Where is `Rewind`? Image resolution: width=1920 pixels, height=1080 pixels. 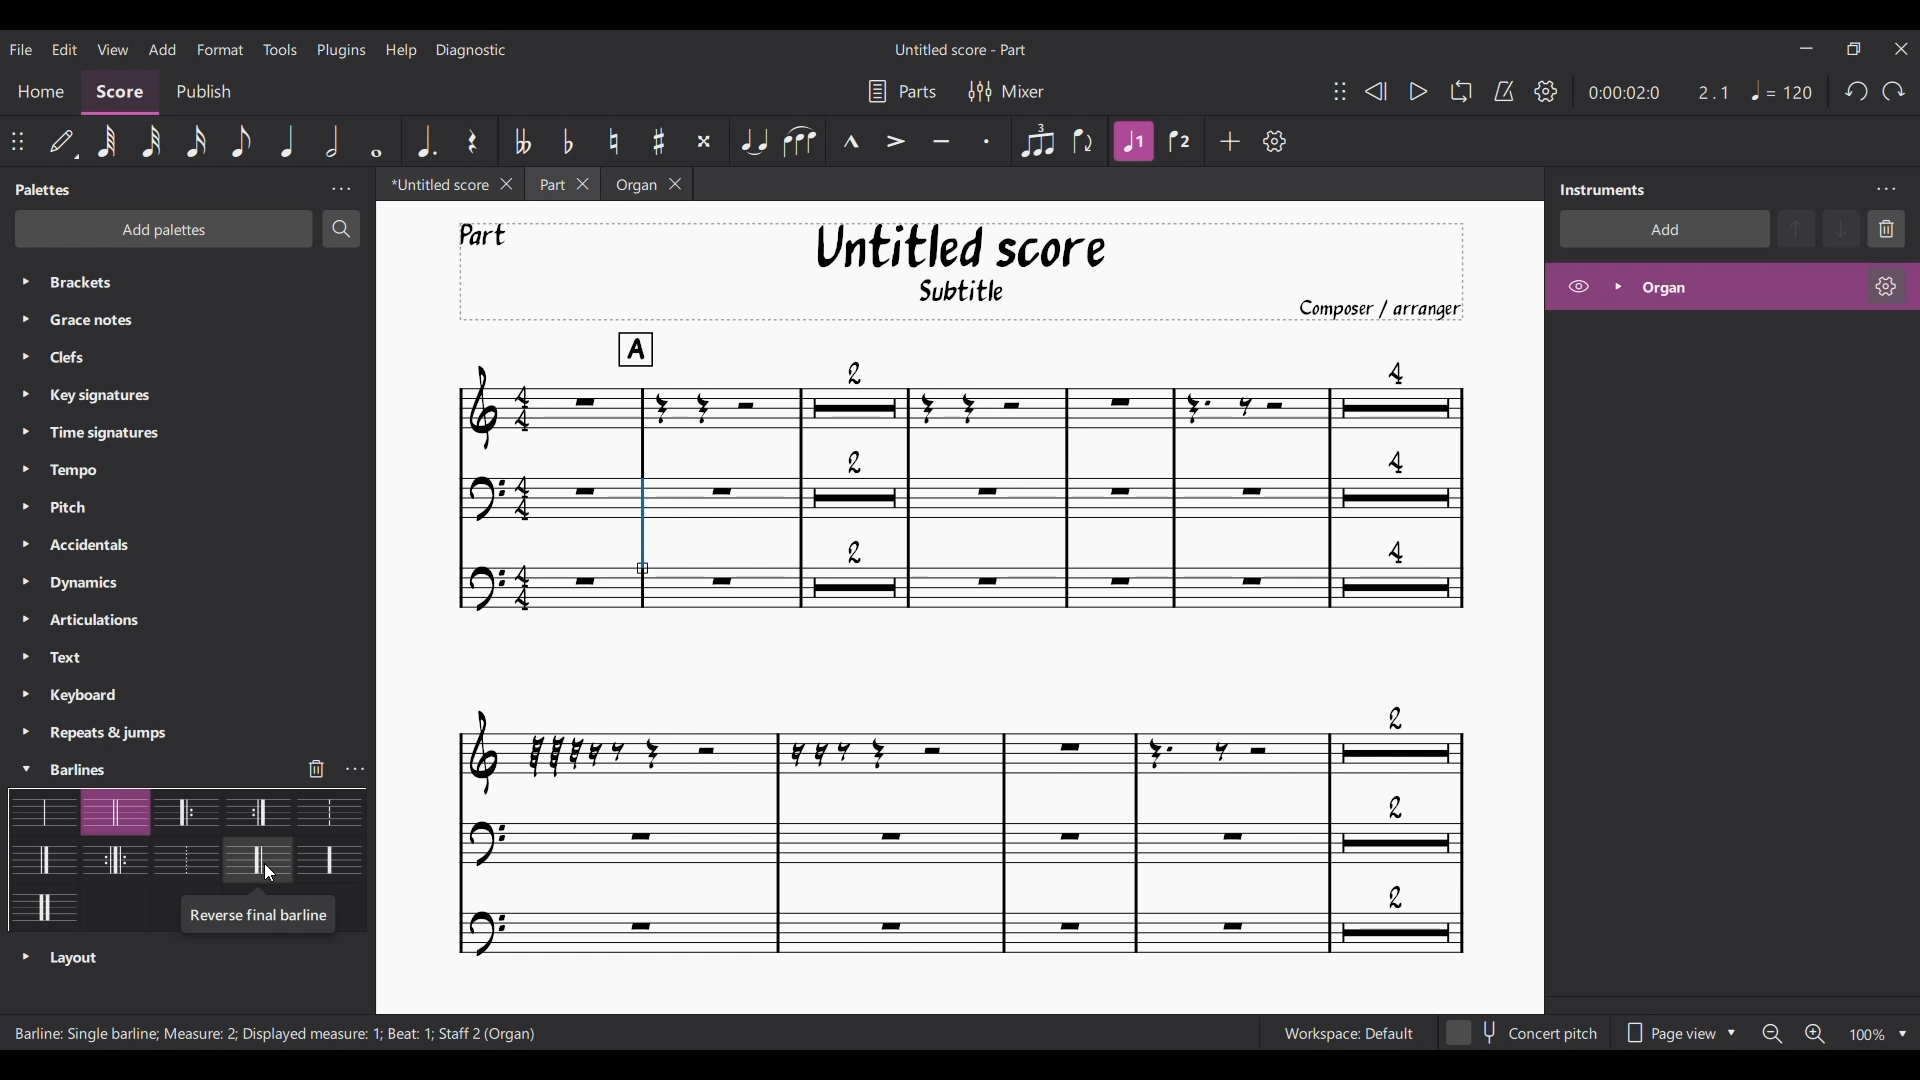
Rewind is located at coordinates (1375, 91).